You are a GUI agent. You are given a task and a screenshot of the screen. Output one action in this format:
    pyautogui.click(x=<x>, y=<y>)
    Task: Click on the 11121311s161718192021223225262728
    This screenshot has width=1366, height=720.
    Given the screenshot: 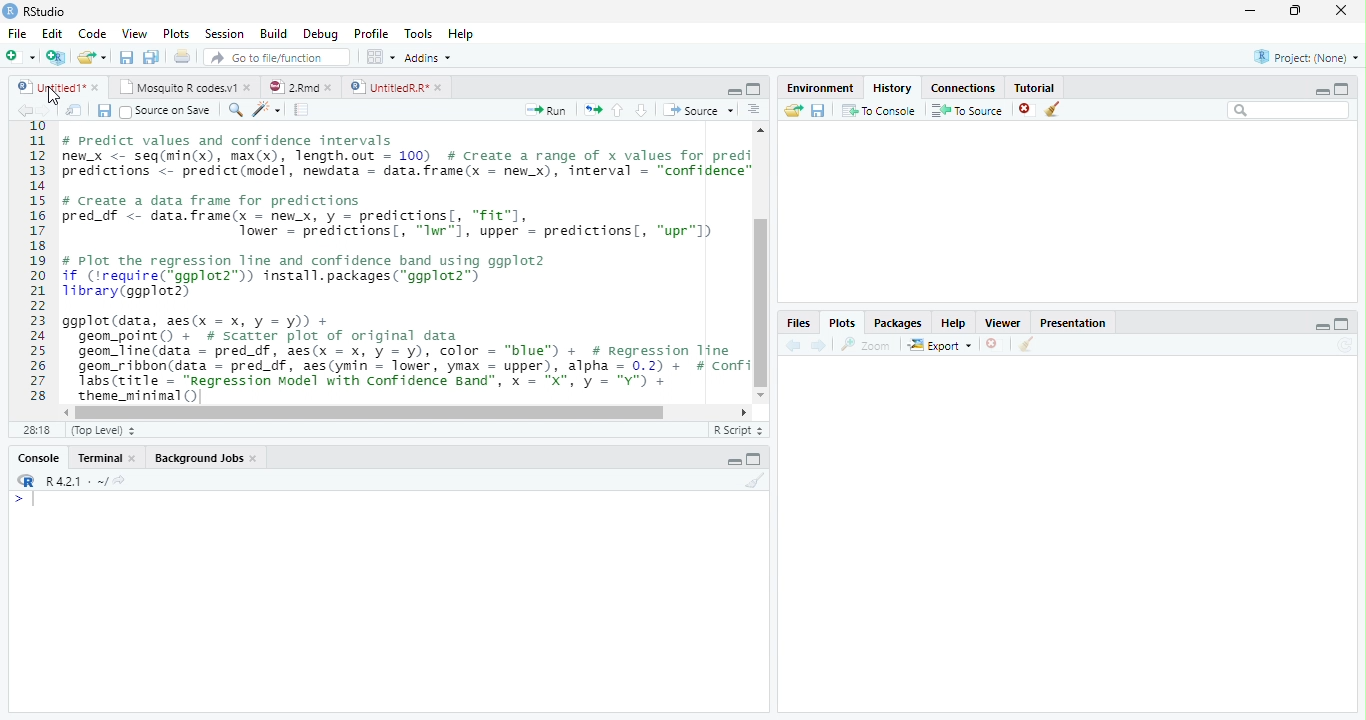 What is the action you would take?
    pyautogui.click(x=38, y=272)
    